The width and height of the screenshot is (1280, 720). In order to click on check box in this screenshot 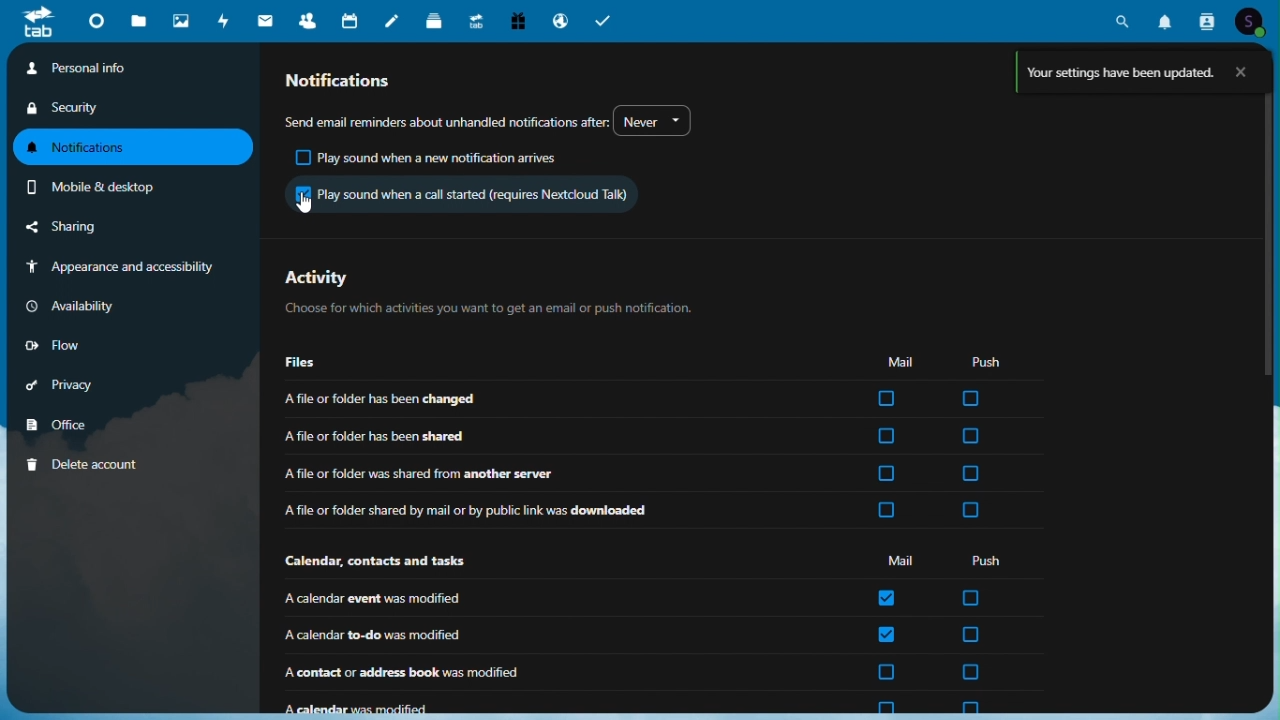, I will do `click(972, 598)`.